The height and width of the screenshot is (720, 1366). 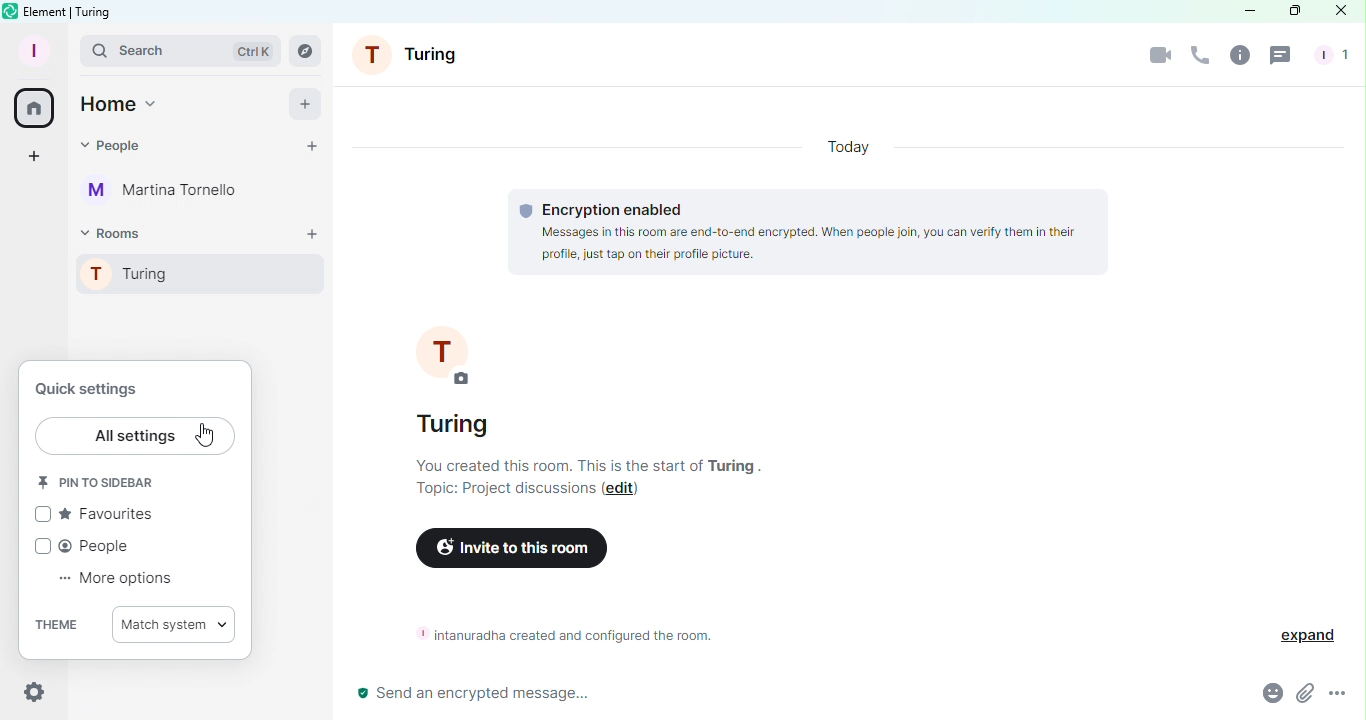 What do you see at coordinates (120, 580) in the screenshot?
I see `More options` at bounding box center [120, 580].